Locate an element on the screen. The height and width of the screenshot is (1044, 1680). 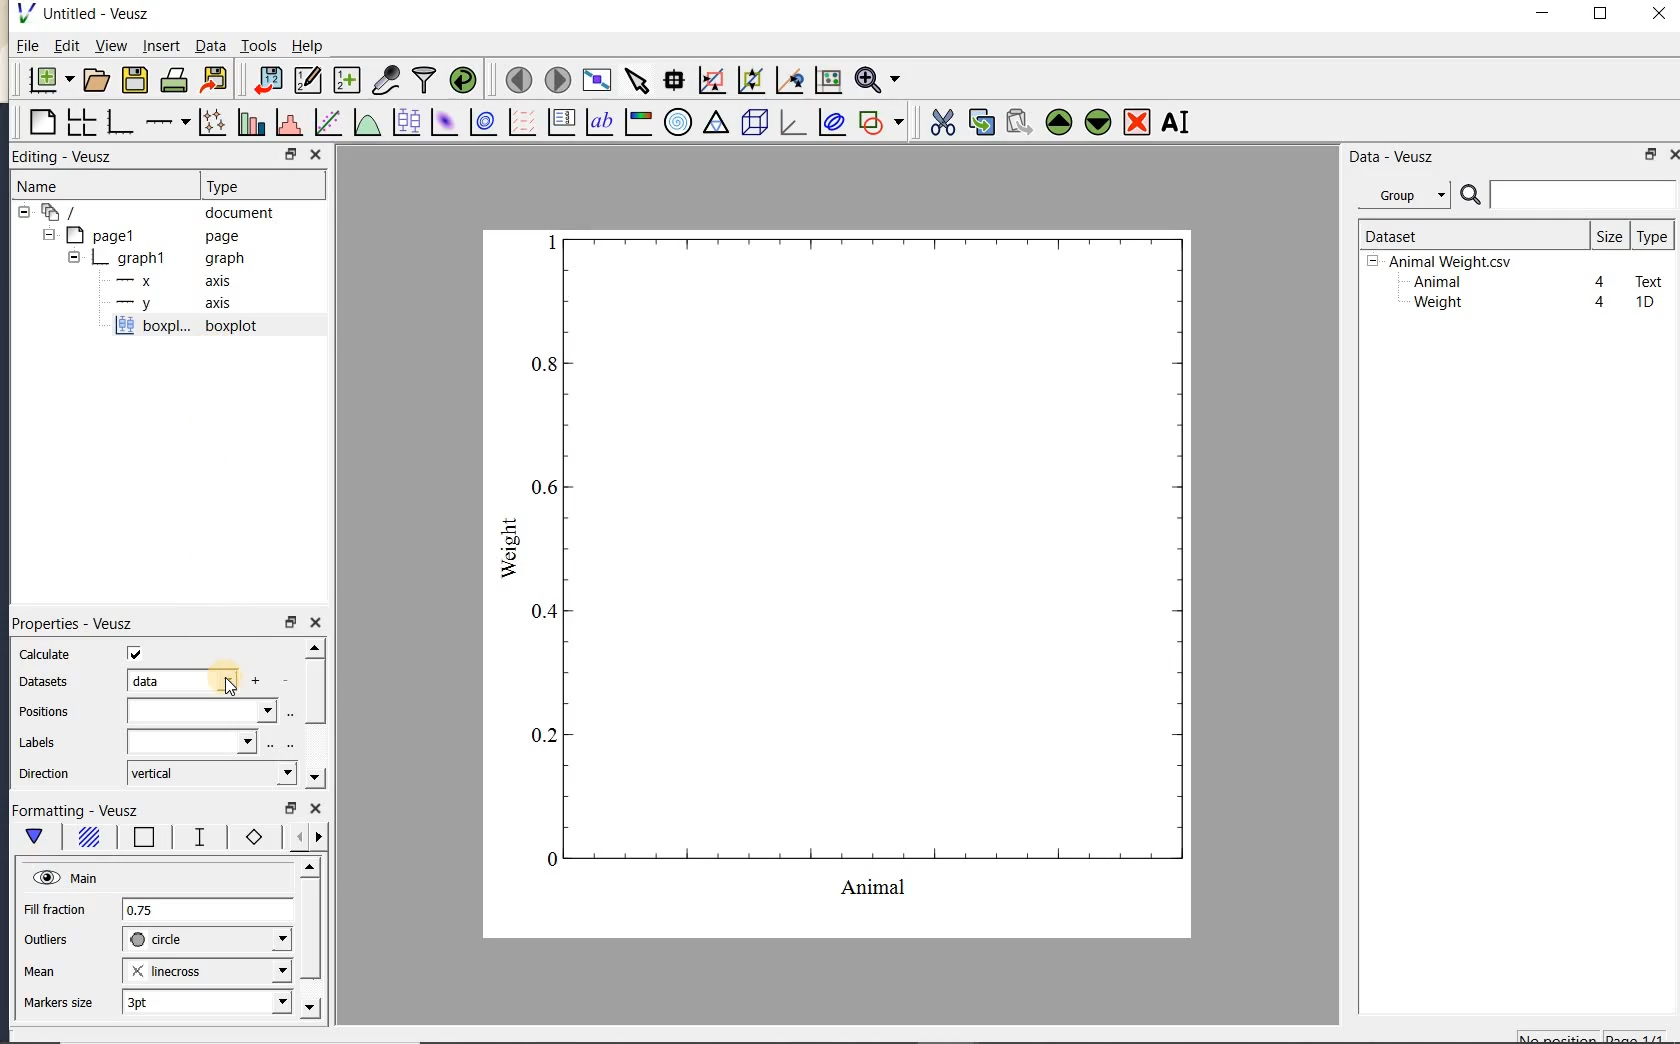
box border is located at coordinates (140, 839).